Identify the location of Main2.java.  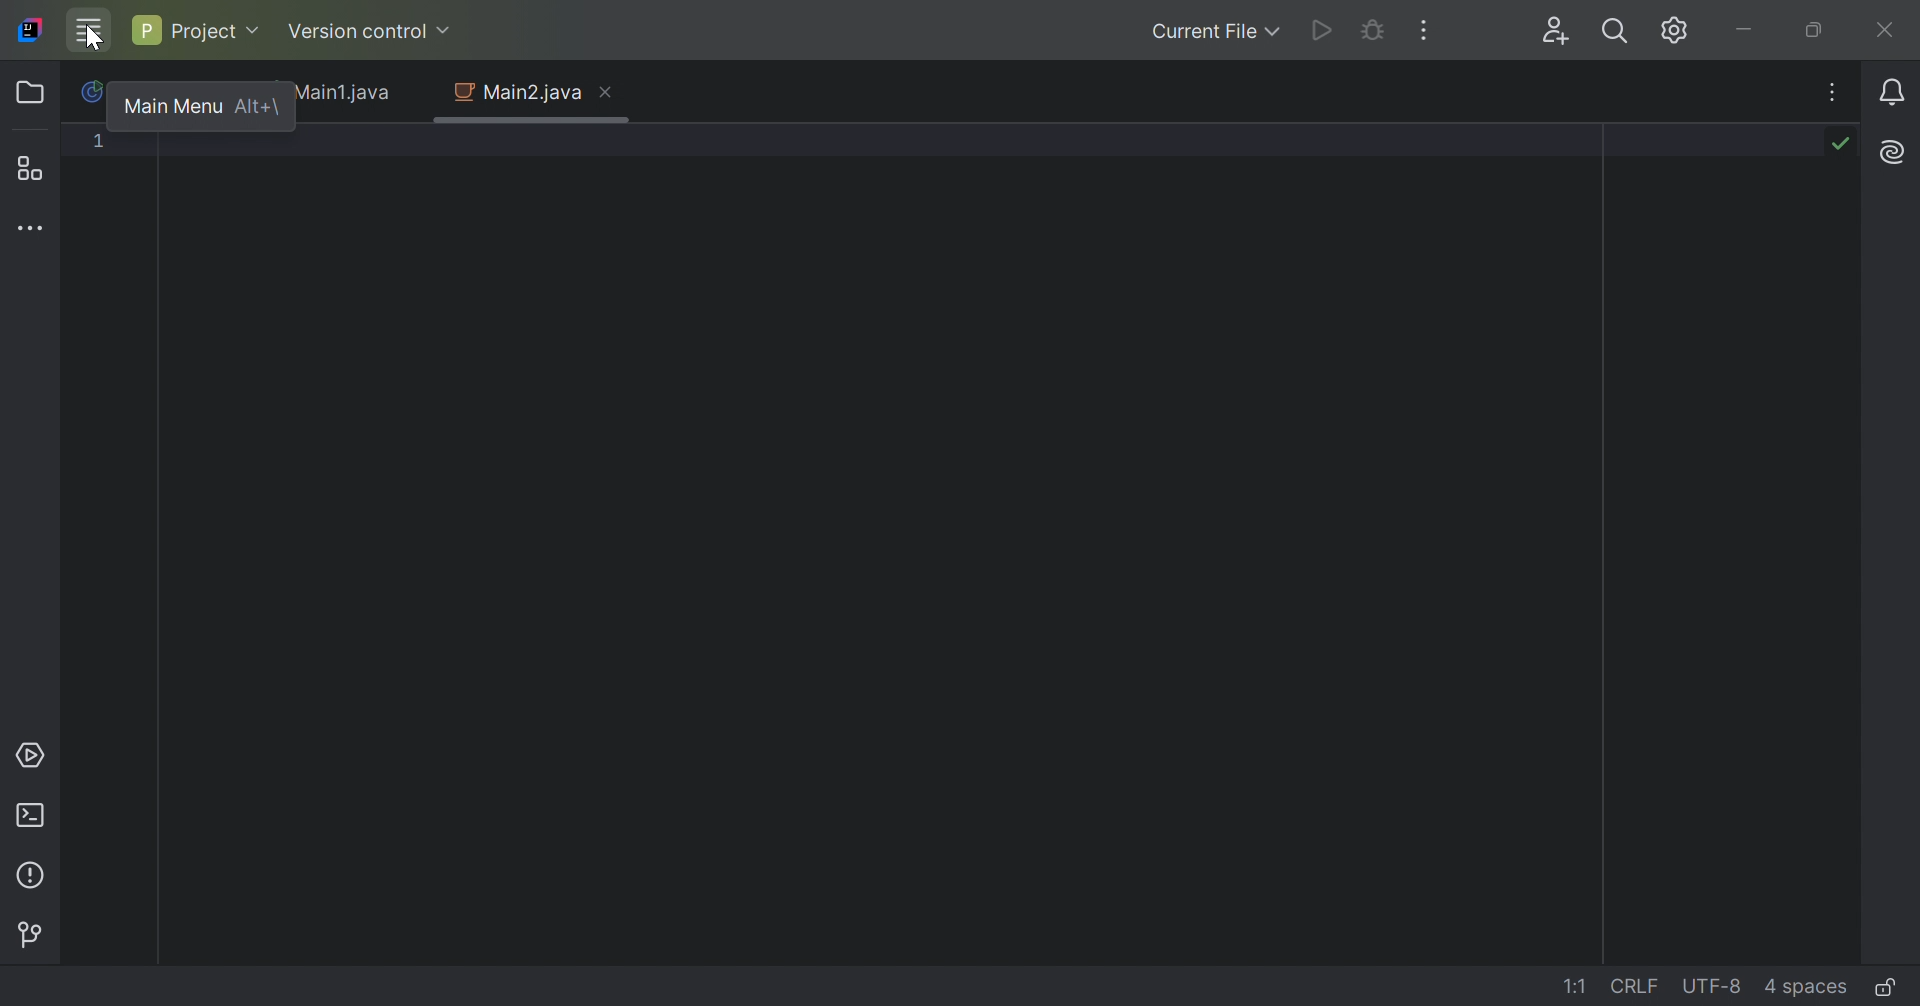
(515, 93).